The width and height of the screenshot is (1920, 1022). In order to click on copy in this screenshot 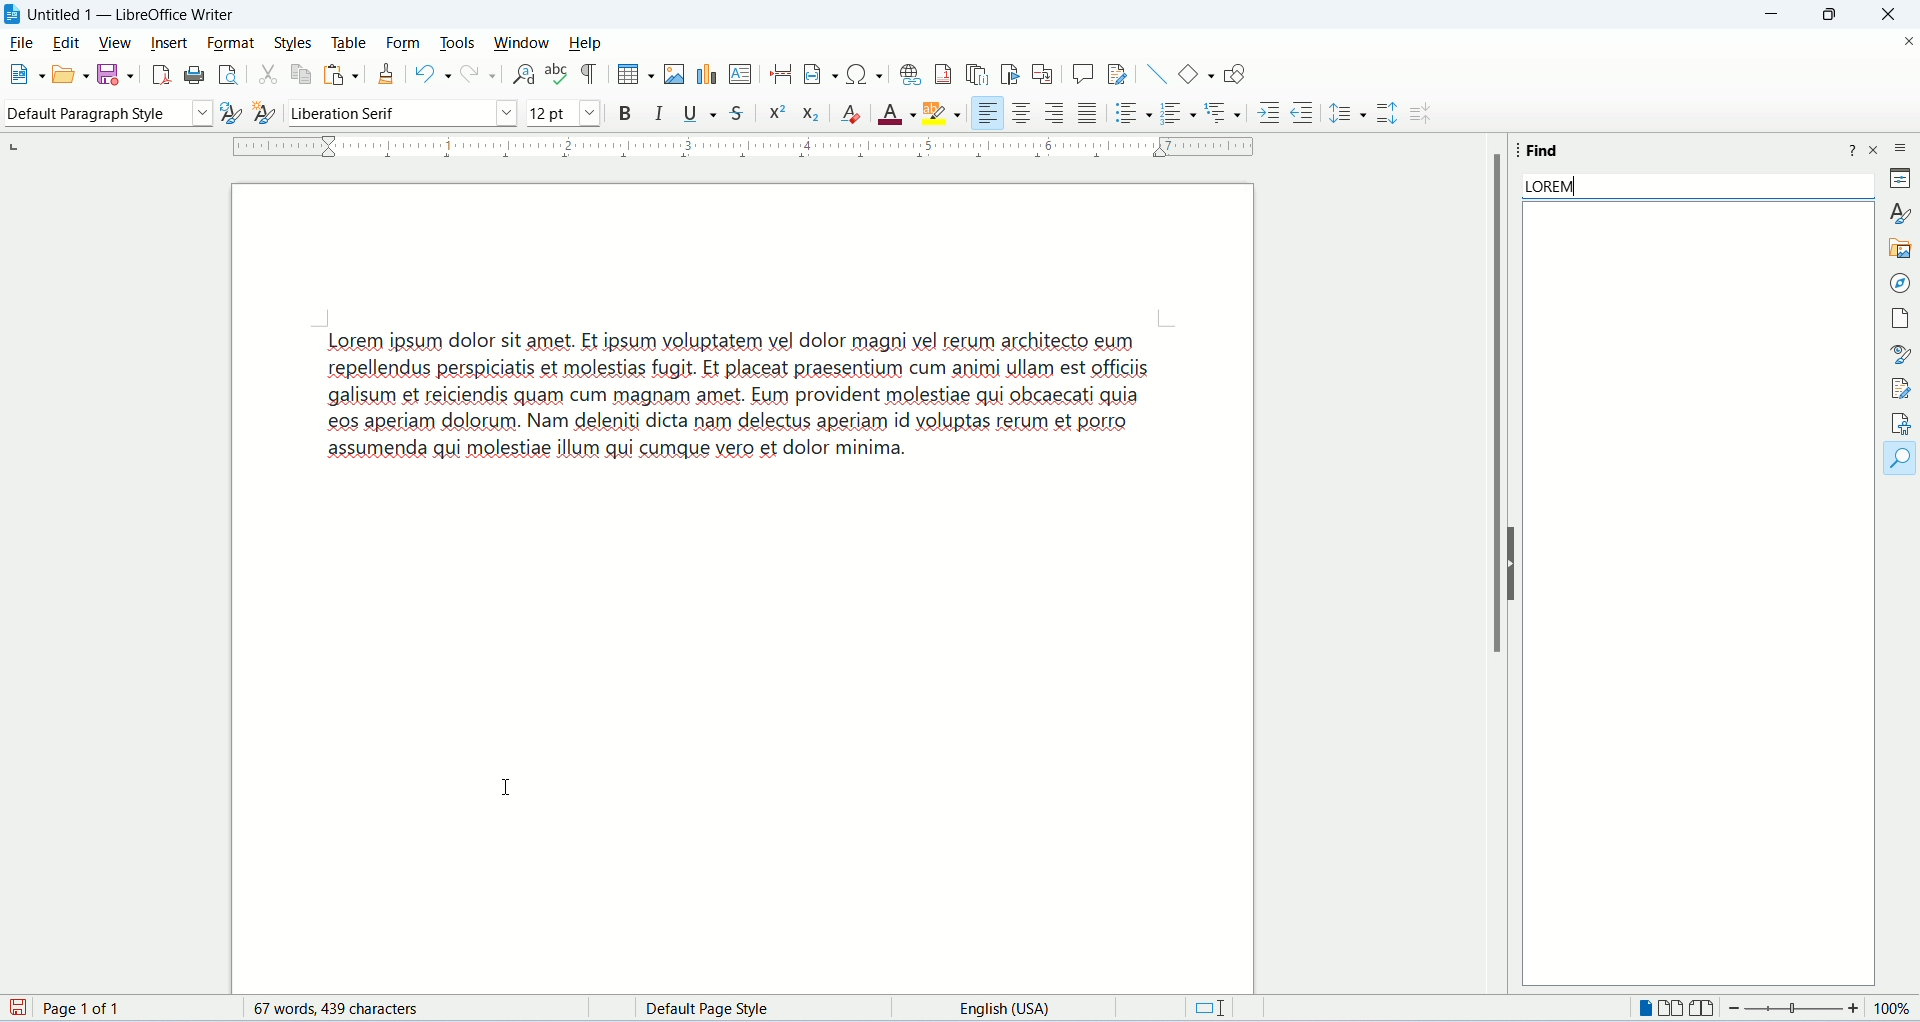, I will do `click(299, 73)`.